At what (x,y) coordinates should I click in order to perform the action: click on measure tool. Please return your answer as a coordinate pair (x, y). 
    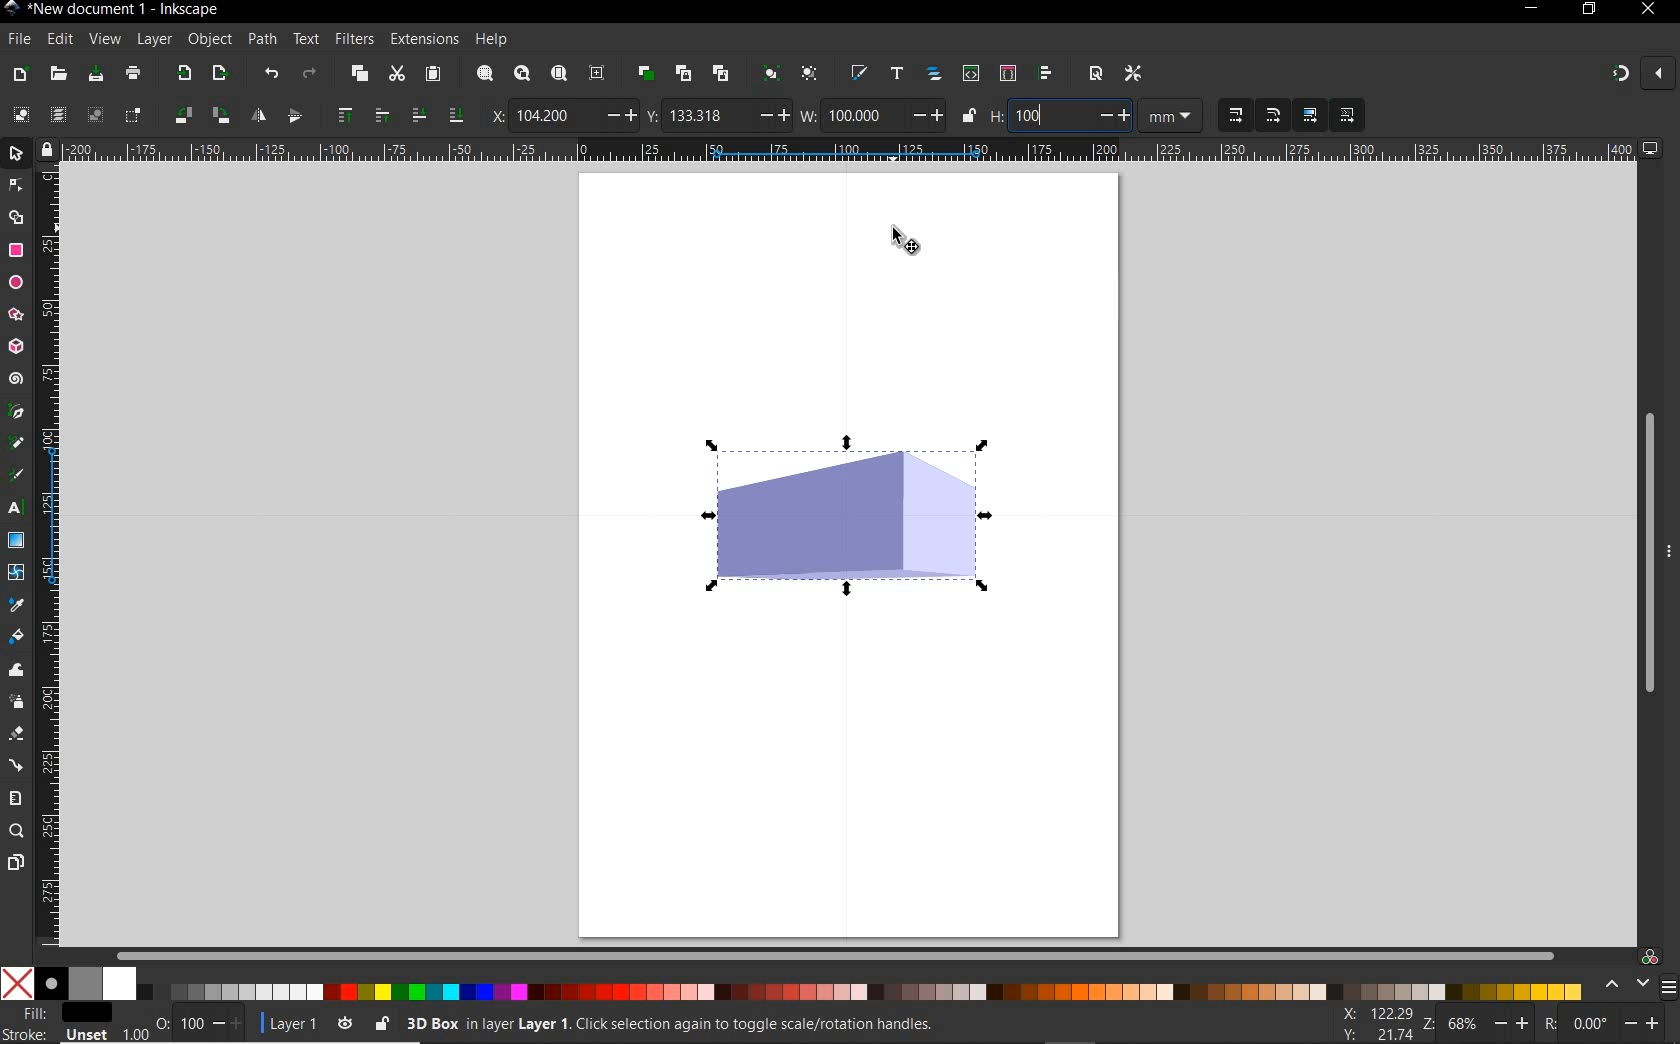
    Looking at the image, I should click on (14, 799).